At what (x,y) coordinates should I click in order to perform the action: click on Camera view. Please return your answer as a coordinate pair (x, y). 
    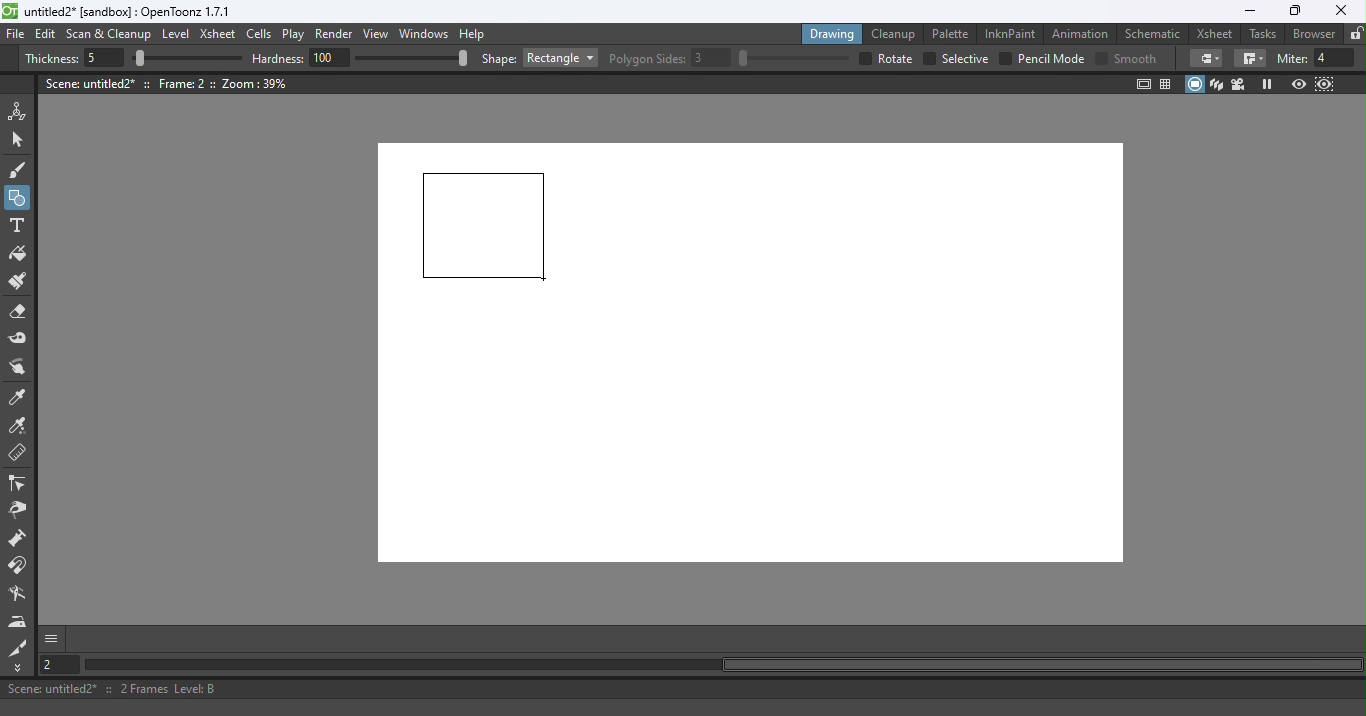
    Looking at the image, I should click on (1241, 83).